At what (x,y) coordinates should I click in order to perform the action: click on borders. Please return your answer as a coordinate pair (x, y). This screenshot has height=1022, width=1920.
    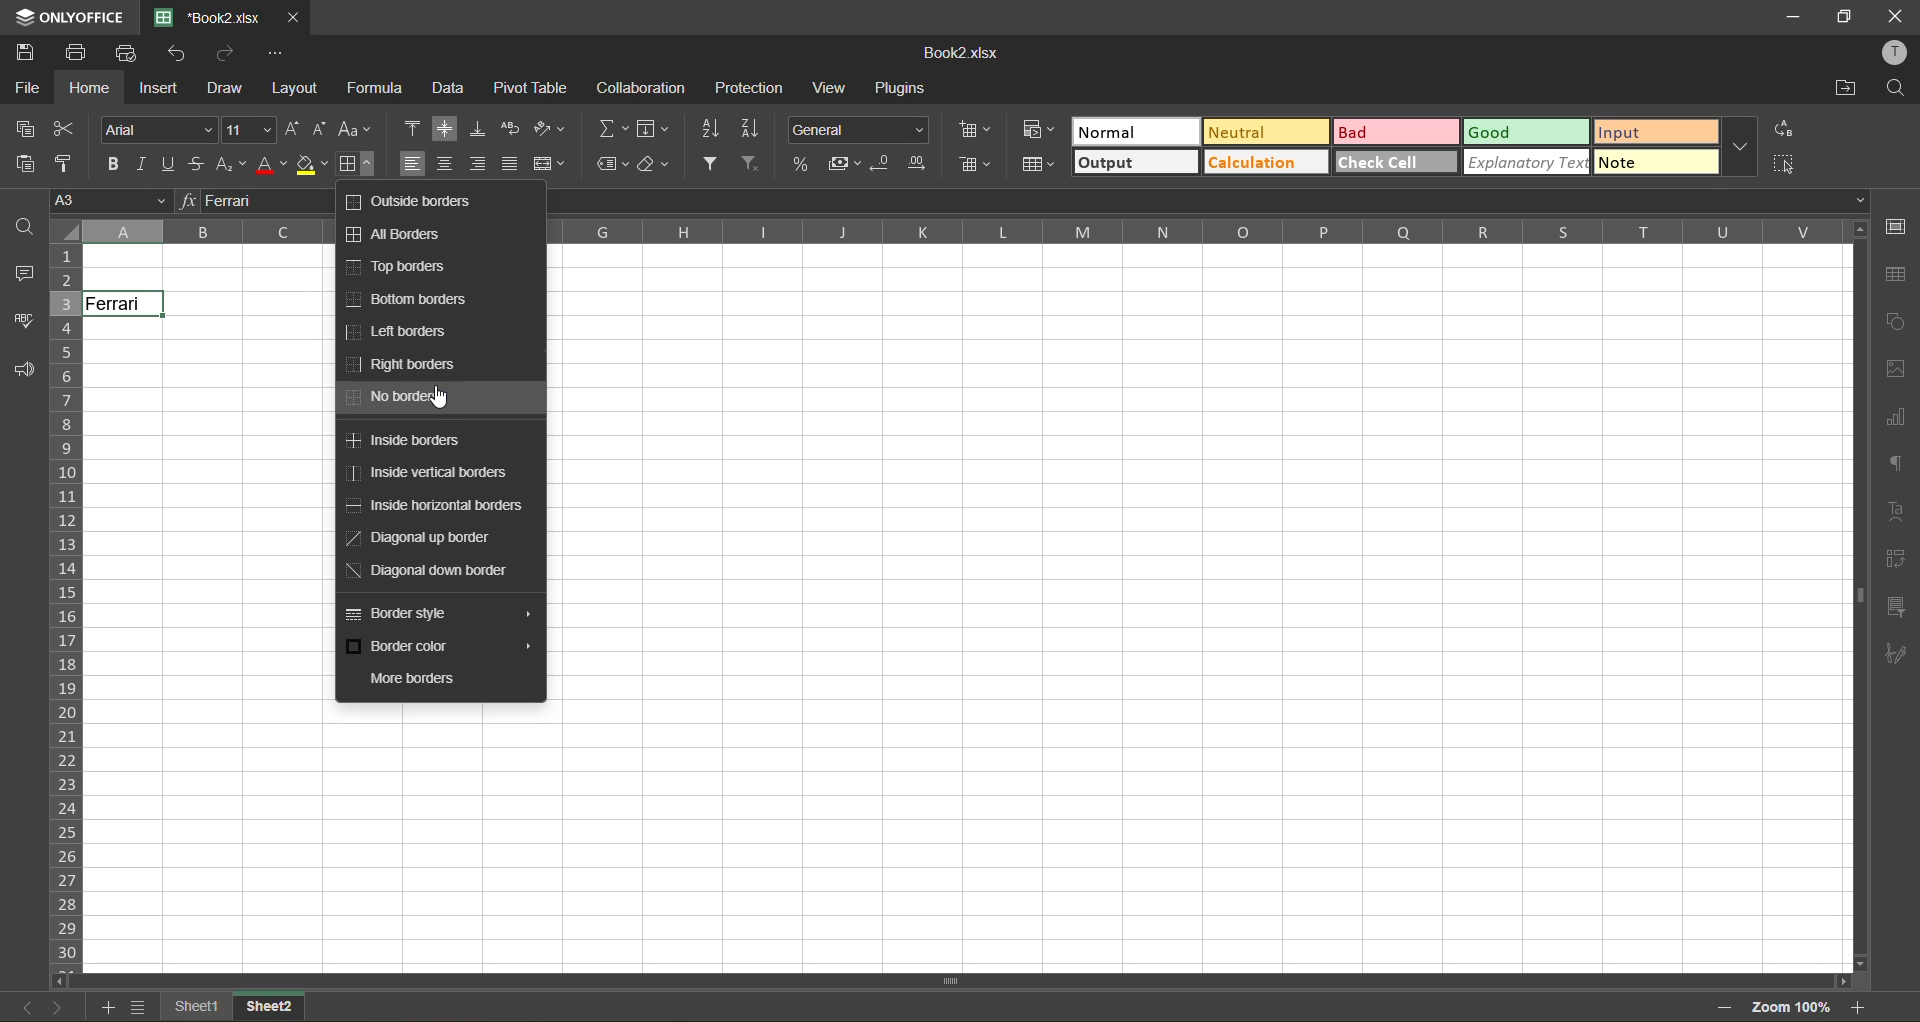
    Looking at the image, I should click on (355, 166).